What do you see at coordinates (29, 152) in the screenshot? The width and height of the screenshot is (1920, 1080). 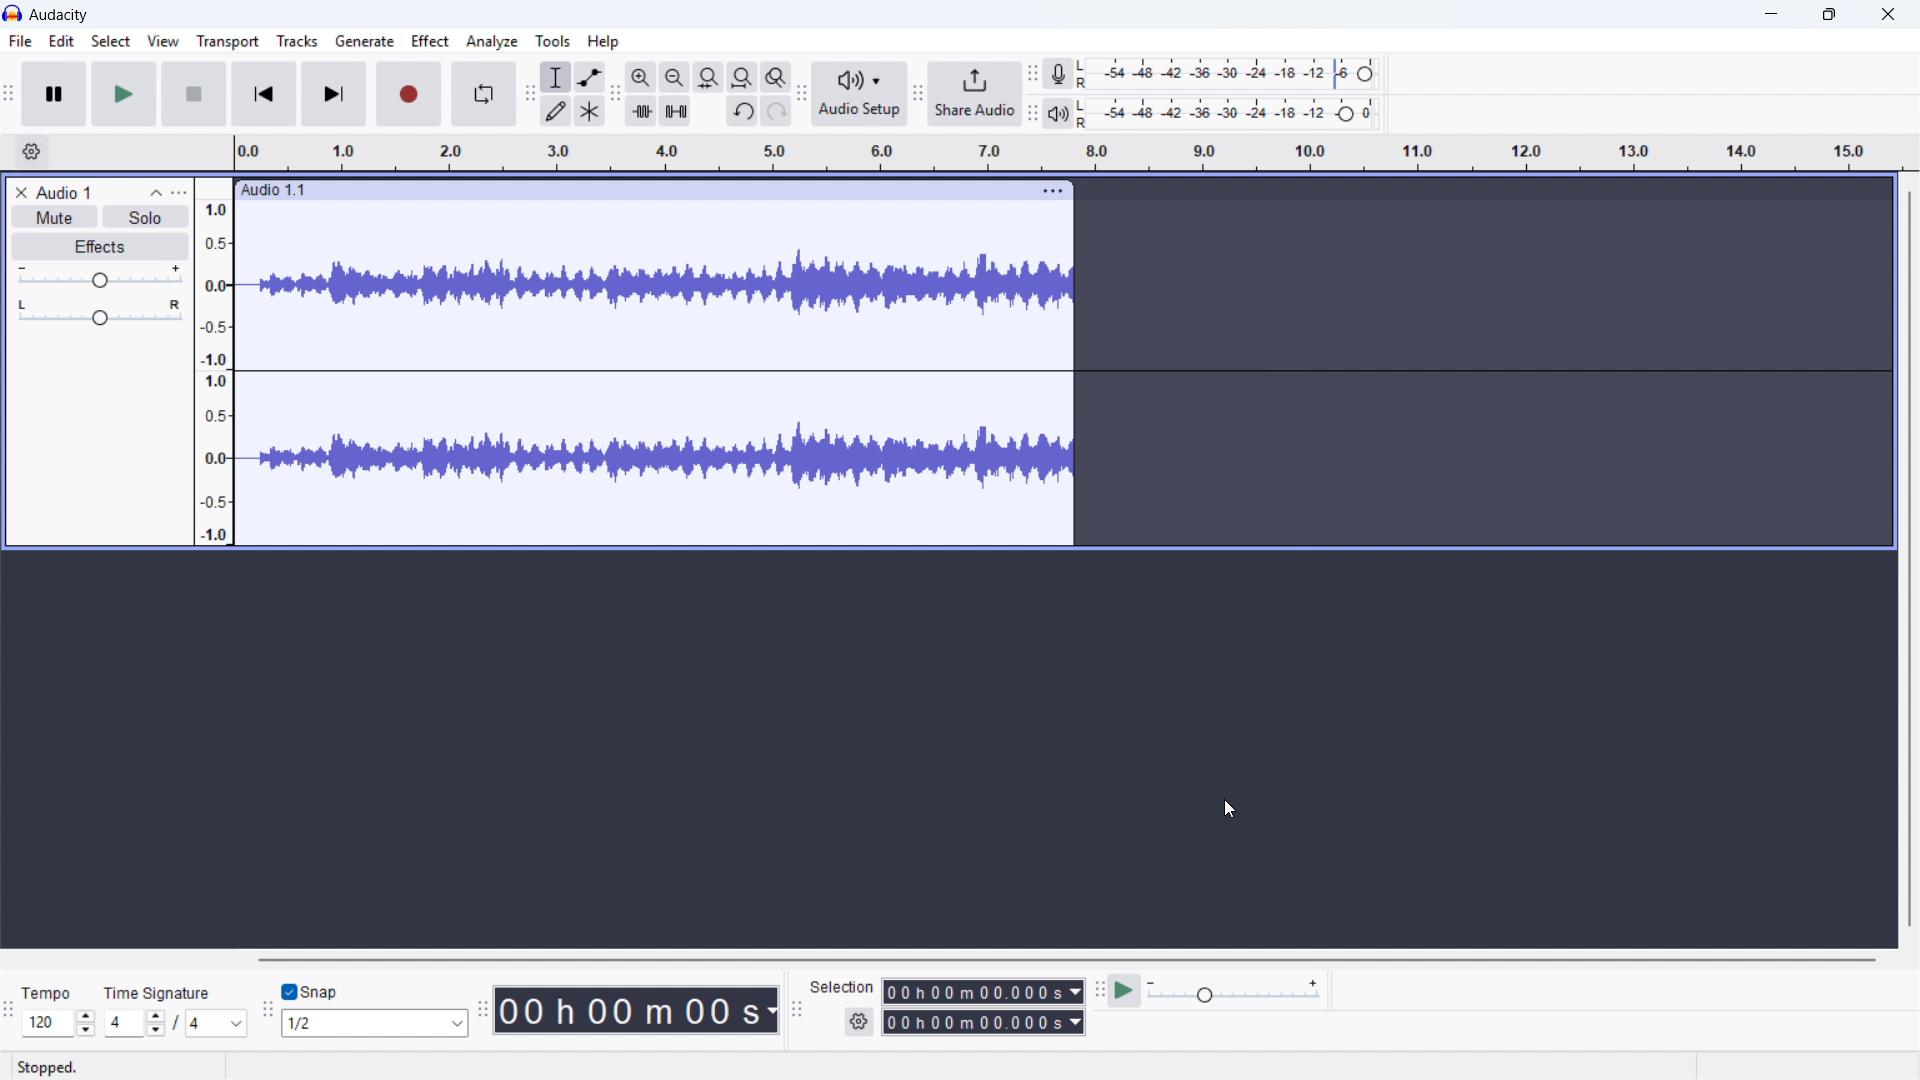 I see `Timeline settings ` at bounding box center [29, 152].